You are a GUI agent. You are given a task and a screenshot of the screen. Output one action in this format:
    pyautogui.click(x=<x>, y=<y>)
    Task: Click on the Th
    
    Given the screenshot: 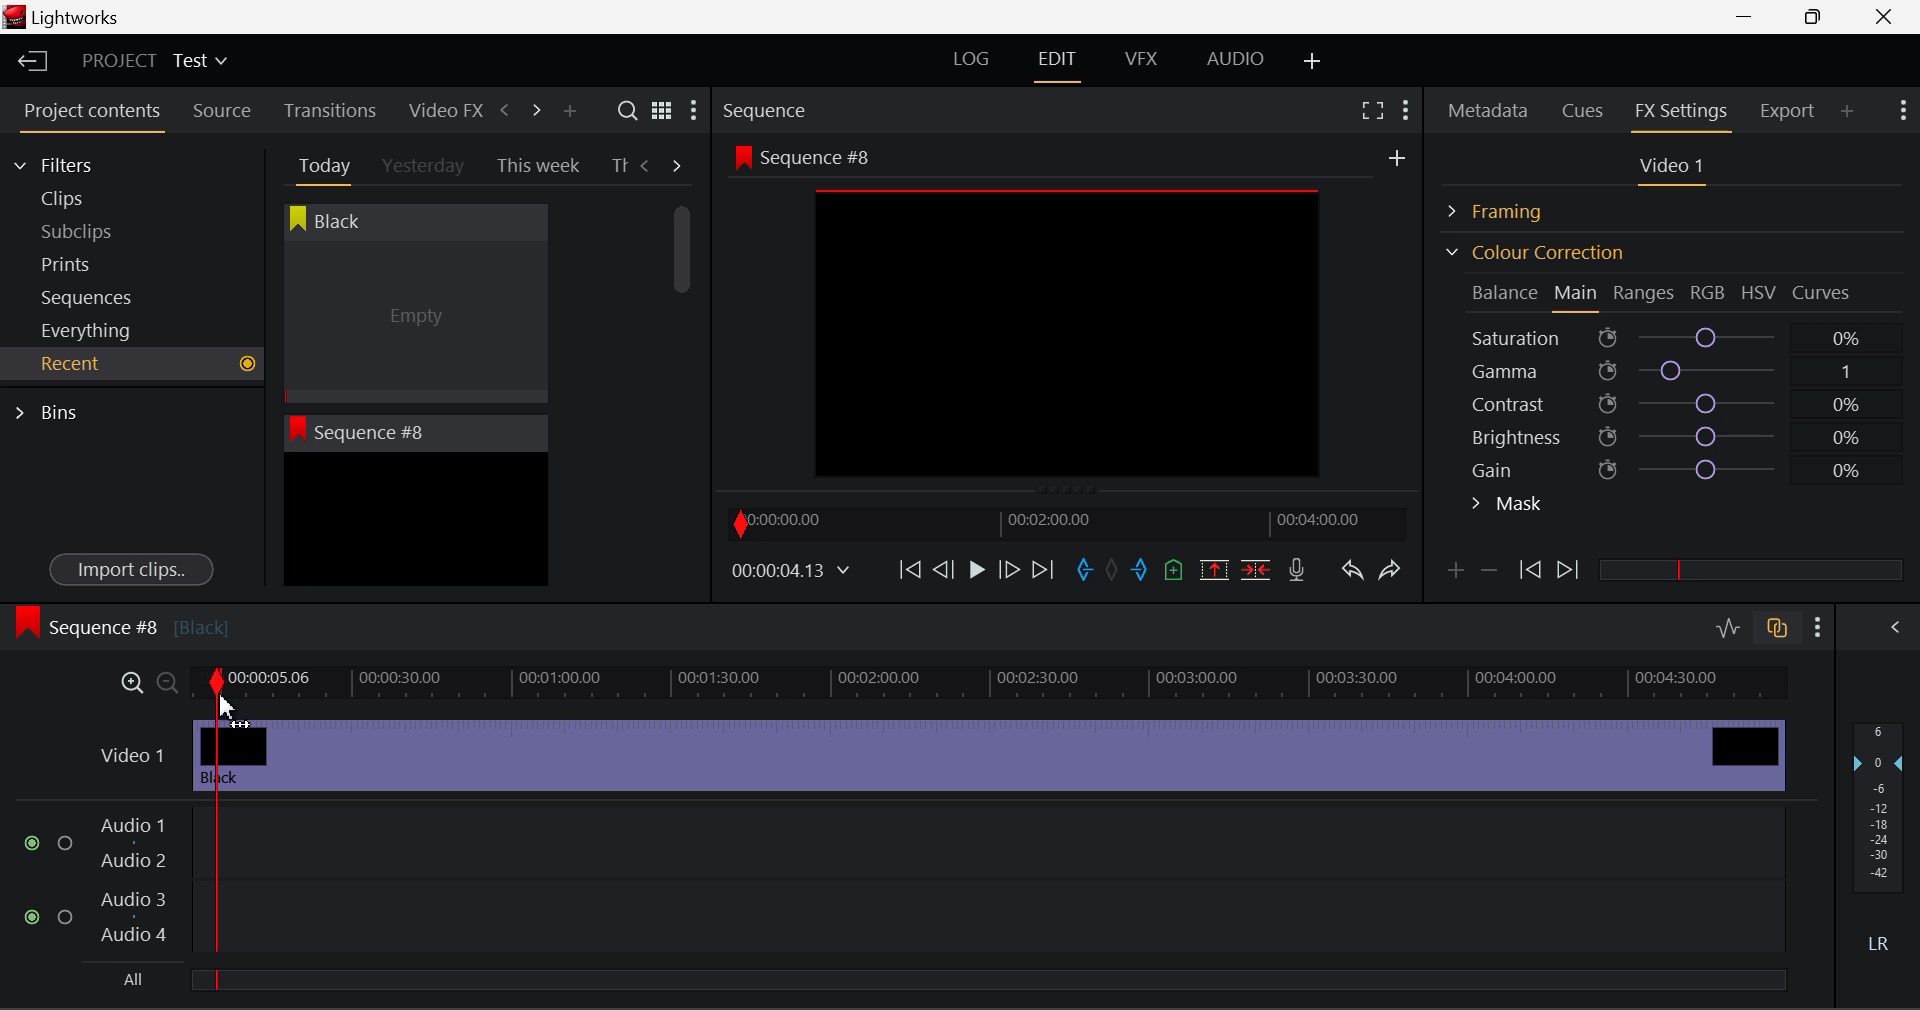 What is the action you would take?
    pyautogui.click(x=619, y=167)
    